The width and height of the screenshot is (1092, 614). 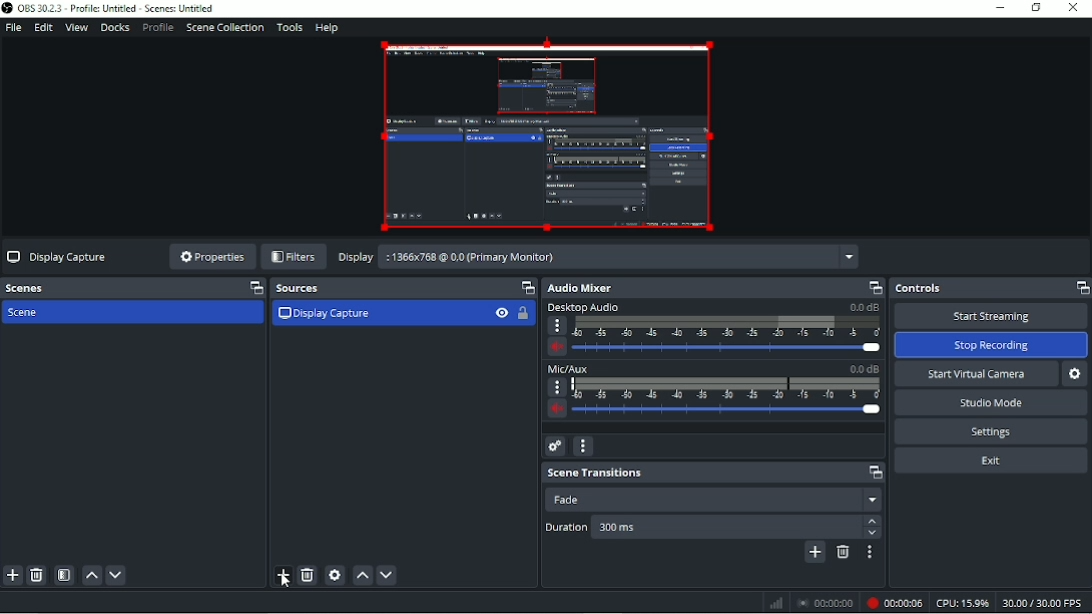 I want to click on Profile, so click(x=157, y=27).